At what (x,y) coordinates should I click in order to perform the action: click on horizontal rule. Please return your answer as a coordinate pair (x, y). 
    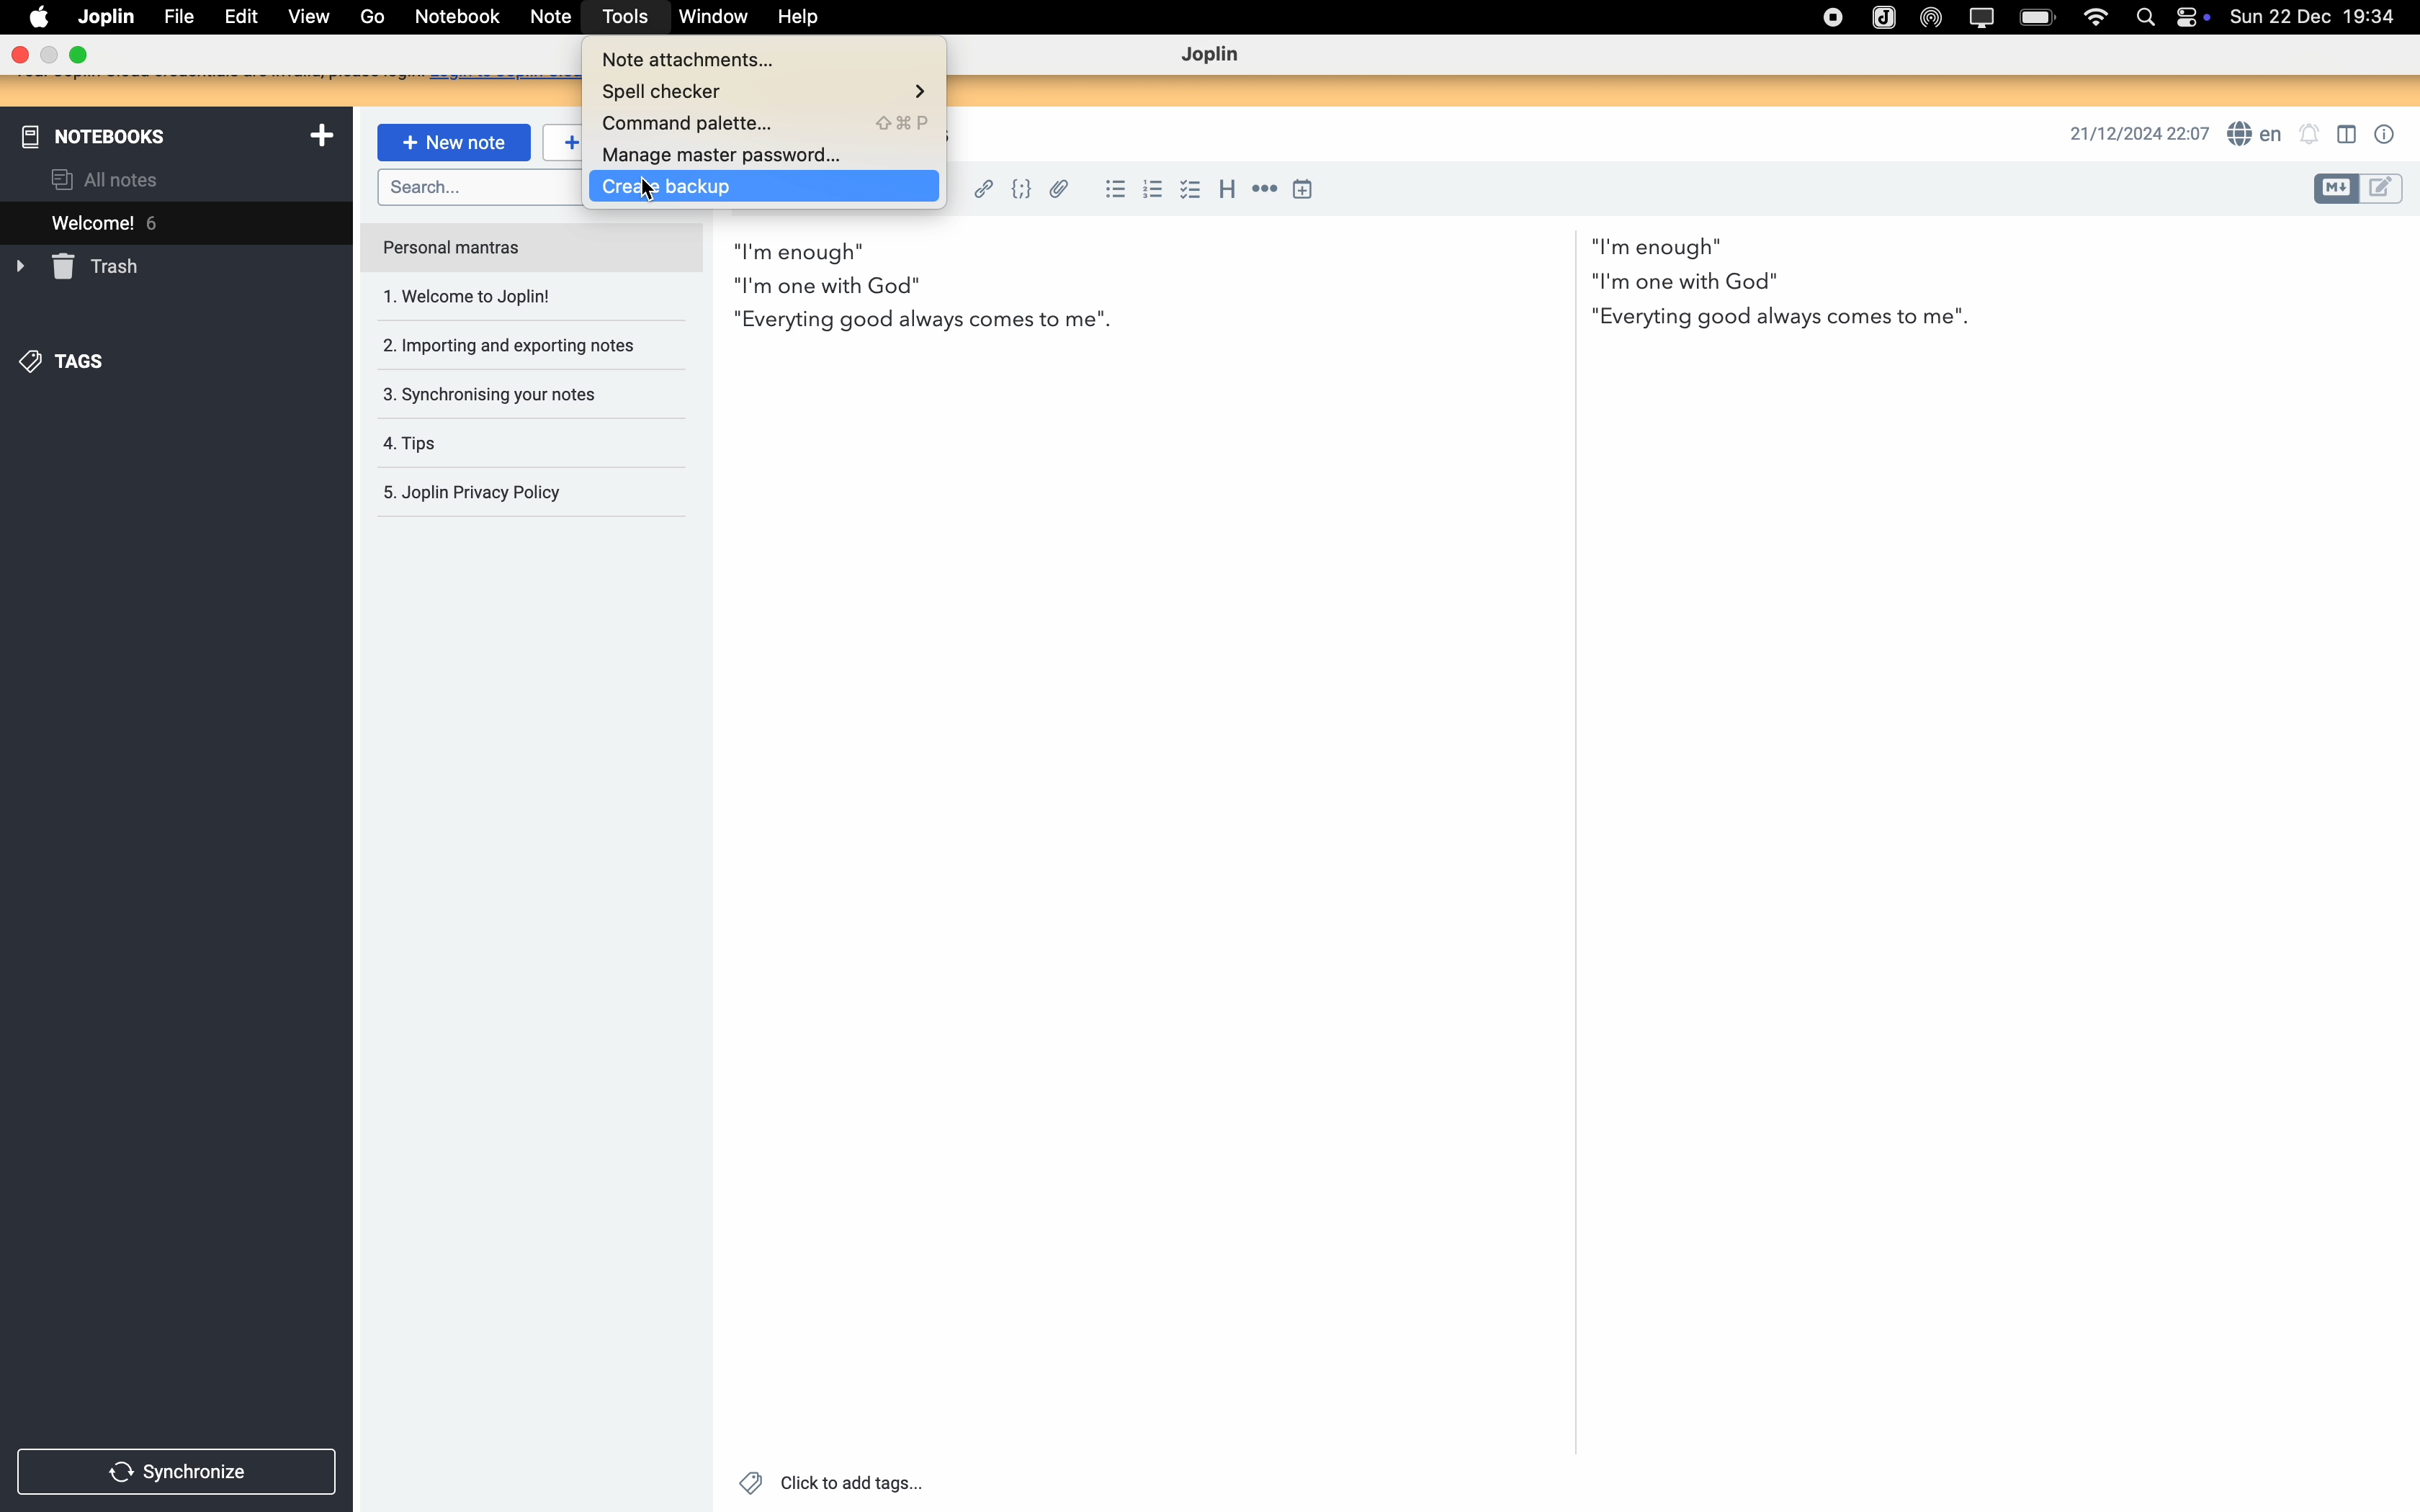
    Looking at the image, I should click on (1267, 189).